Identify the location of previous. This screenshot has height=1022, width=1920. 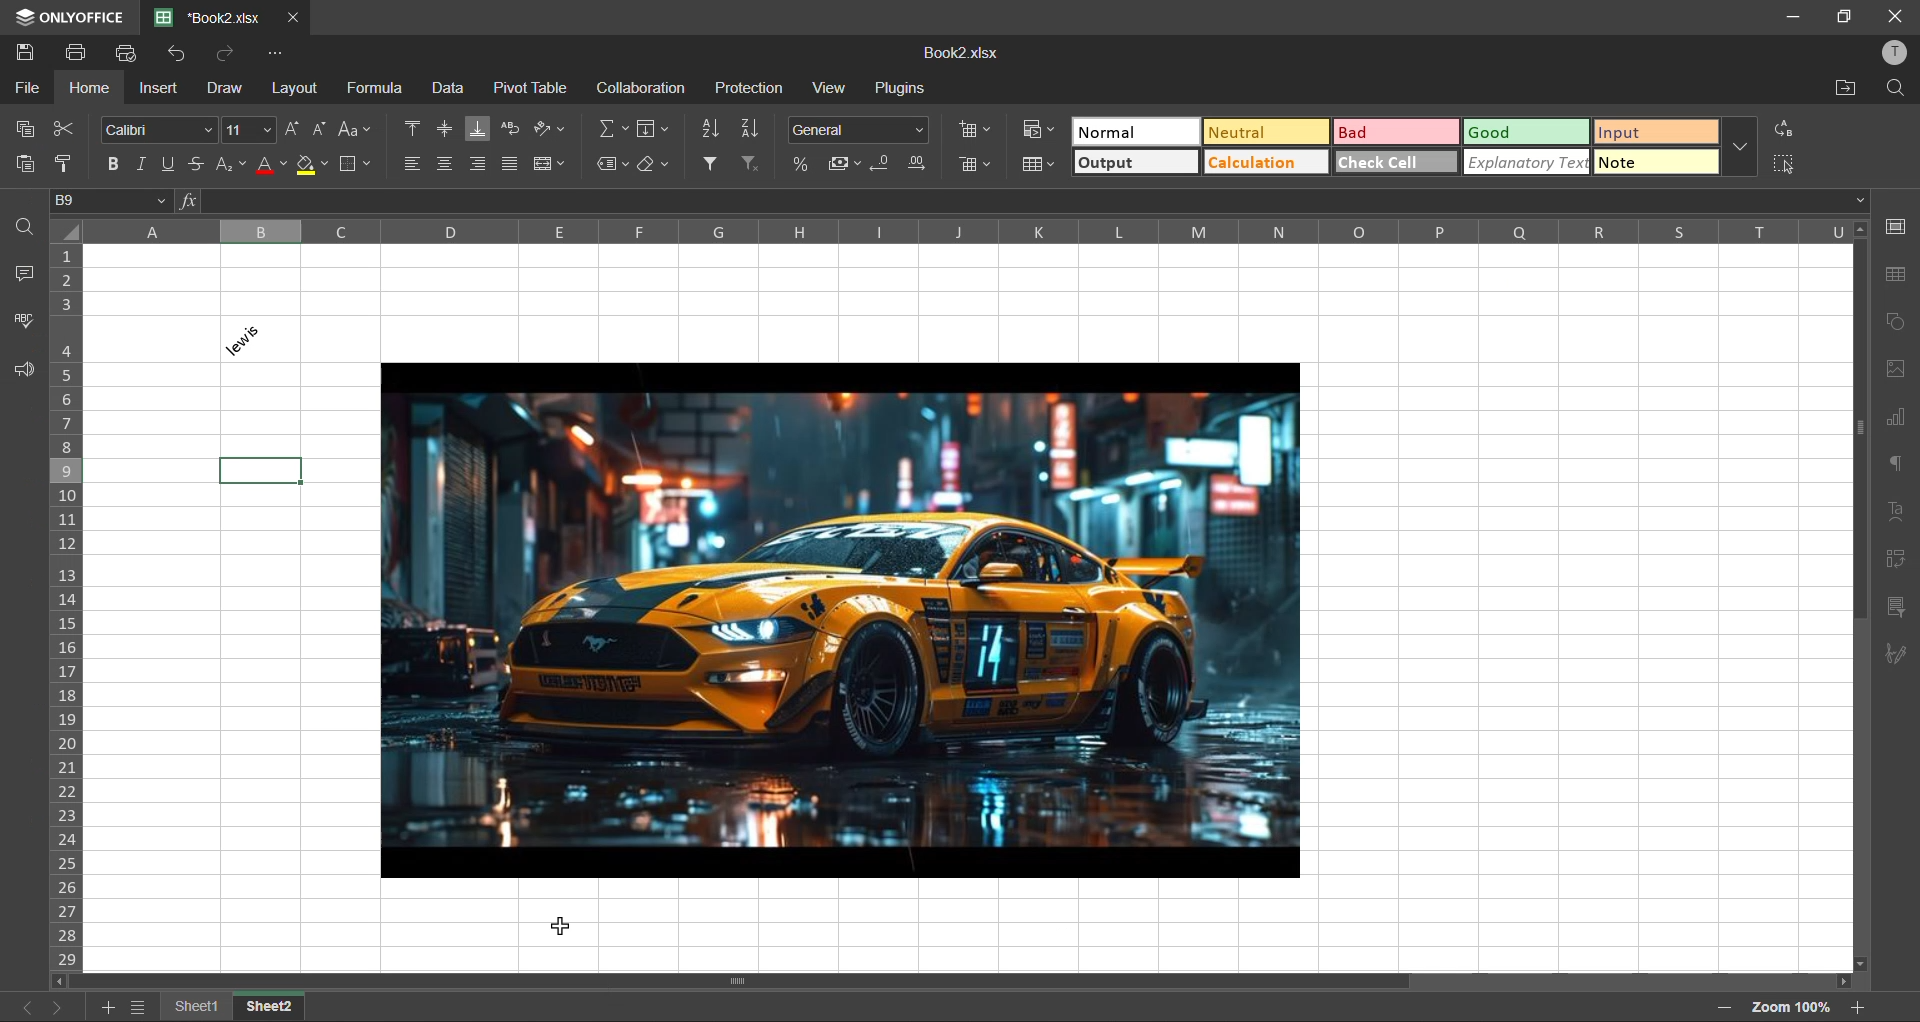
(18, 1006).